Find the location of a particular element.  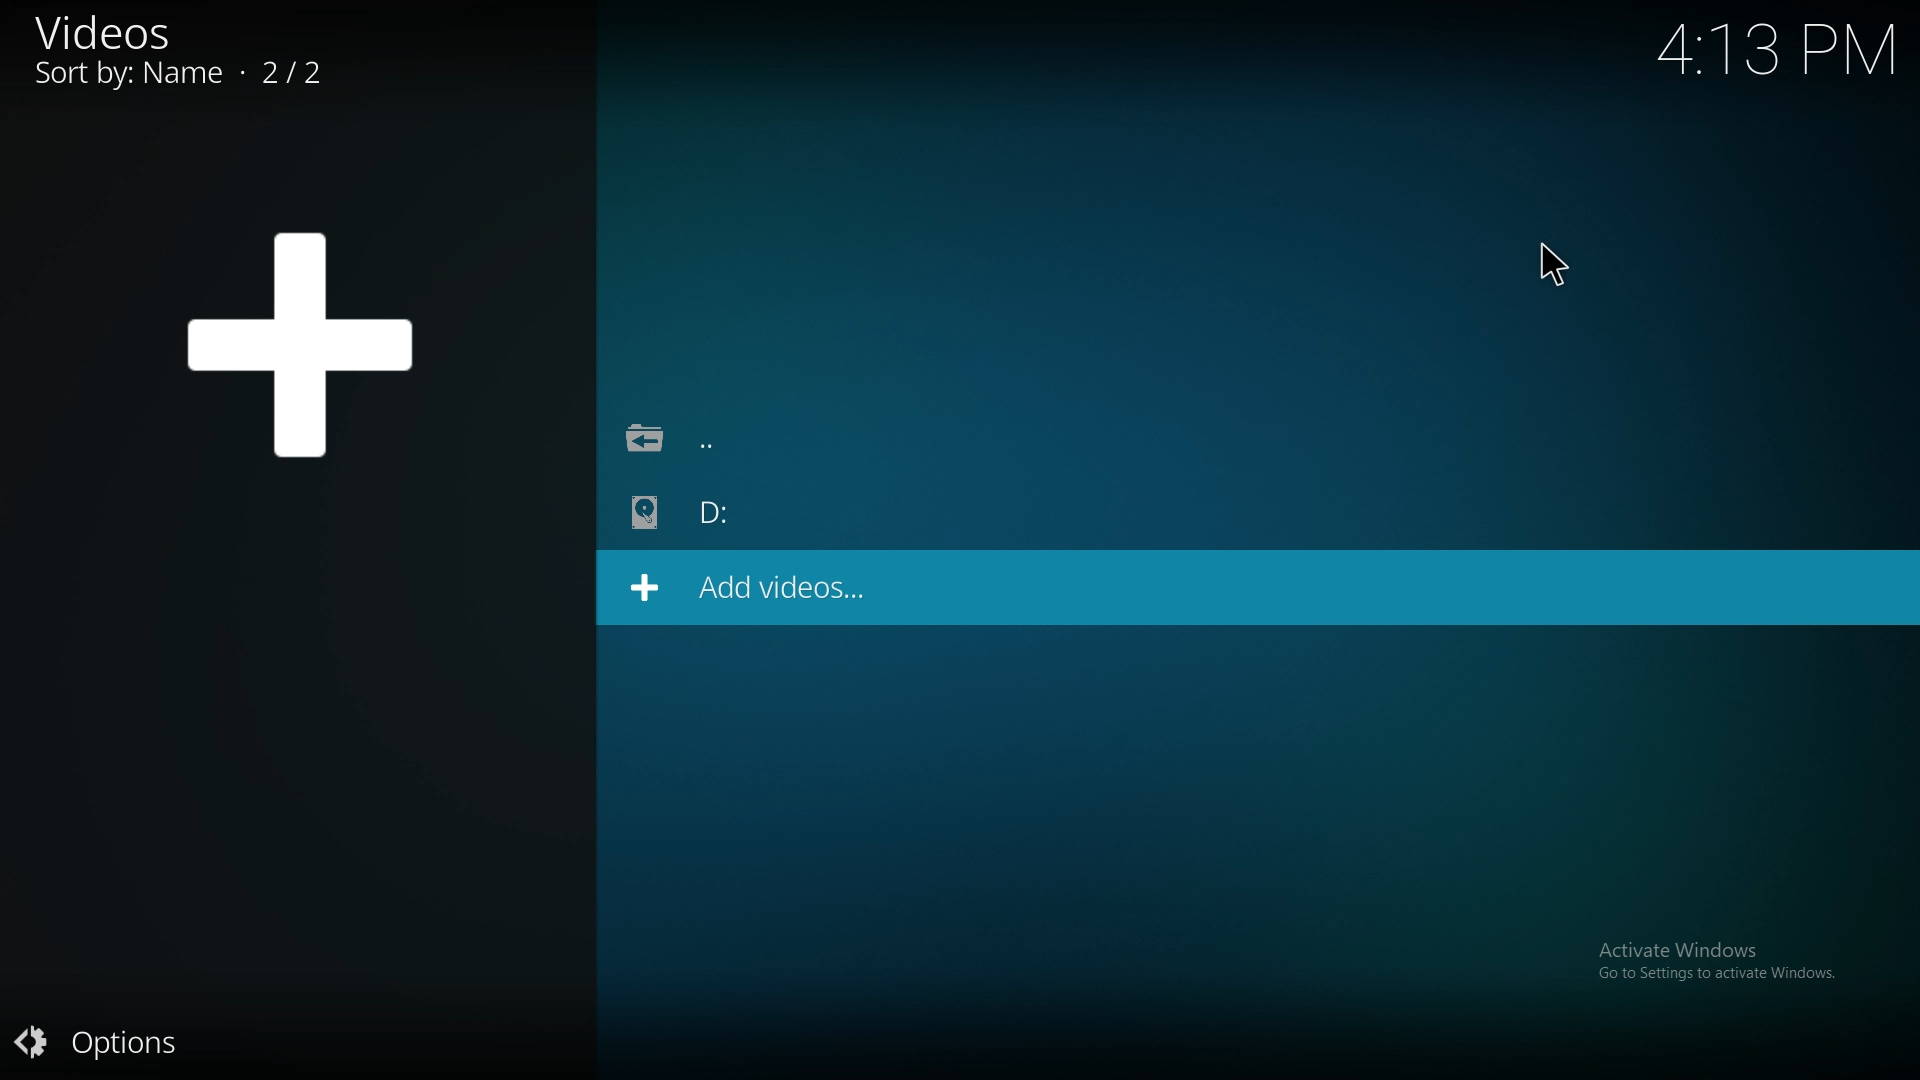

folder is located at coordinates (728, 512).